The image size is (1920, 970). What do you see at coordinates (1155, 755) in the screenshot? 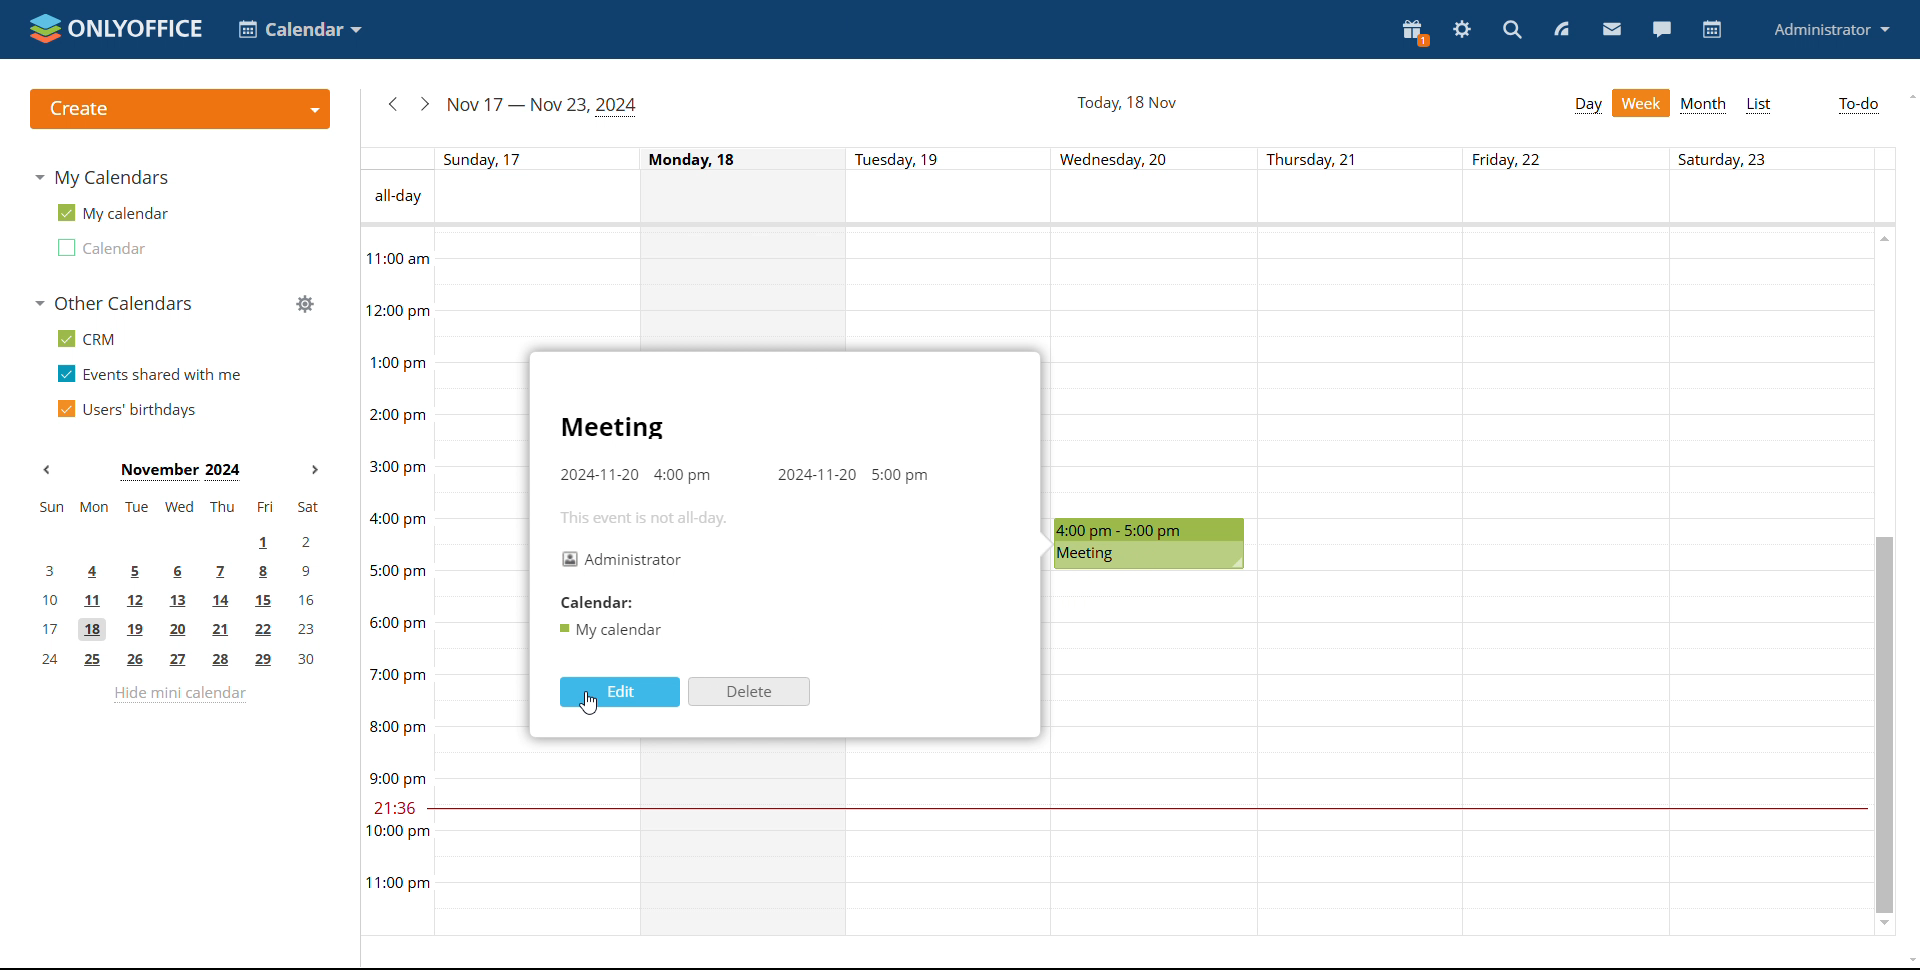
I see `wednesday` at bounding box center [1155, 755].